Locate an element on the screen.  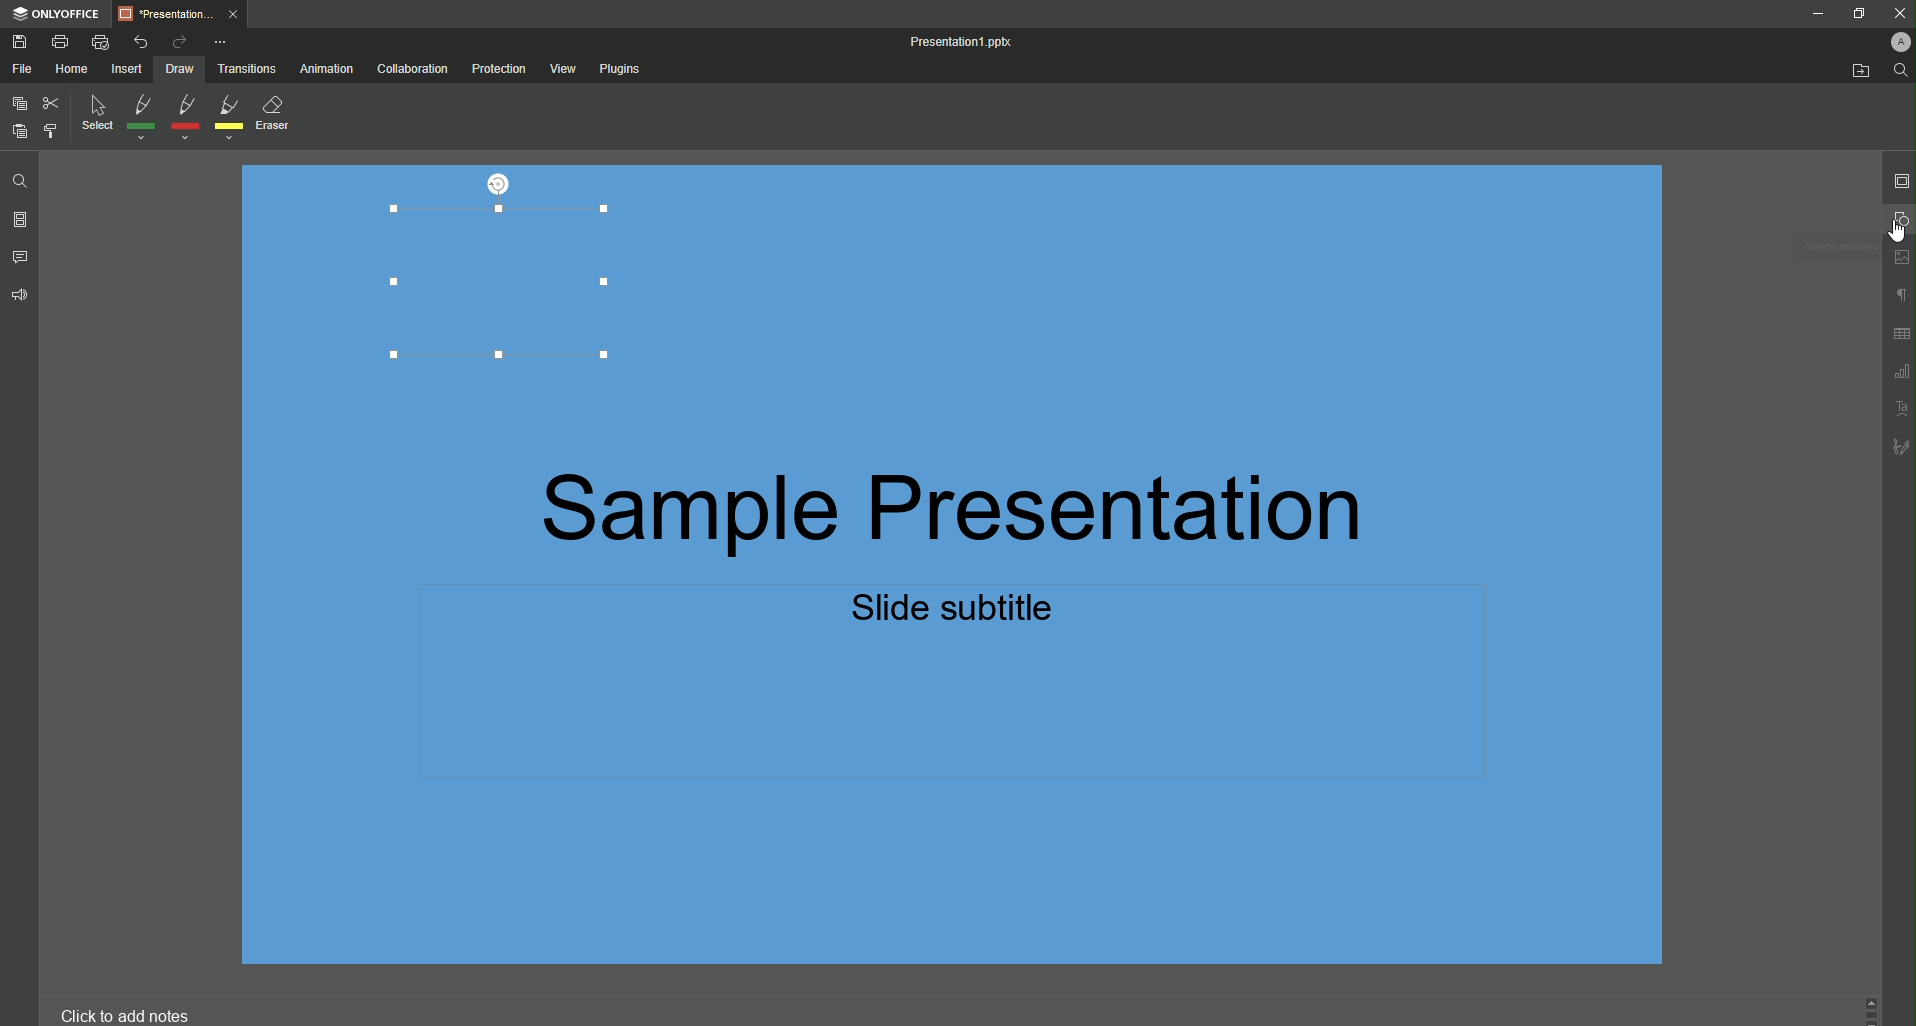
Copy is located at coordinates (17, 104).